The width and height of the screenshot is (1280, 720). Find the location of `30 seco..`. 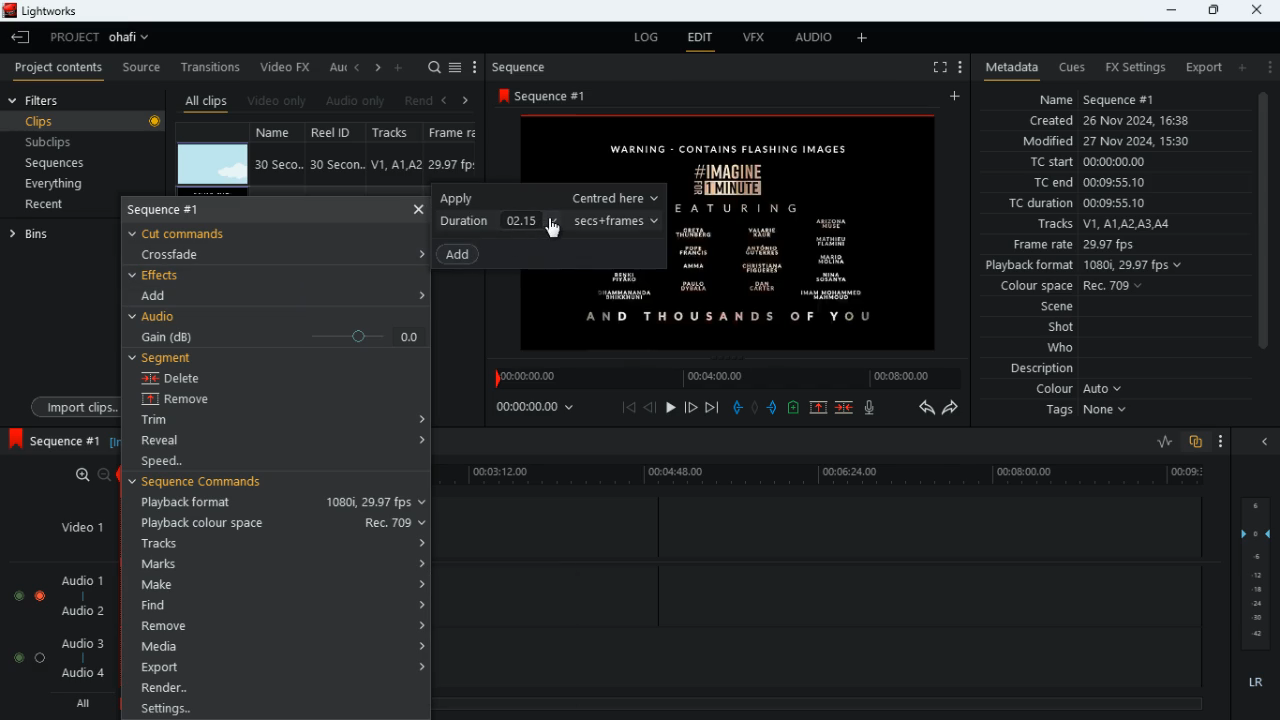

30 seco.. is located at coordinates (279, 163).